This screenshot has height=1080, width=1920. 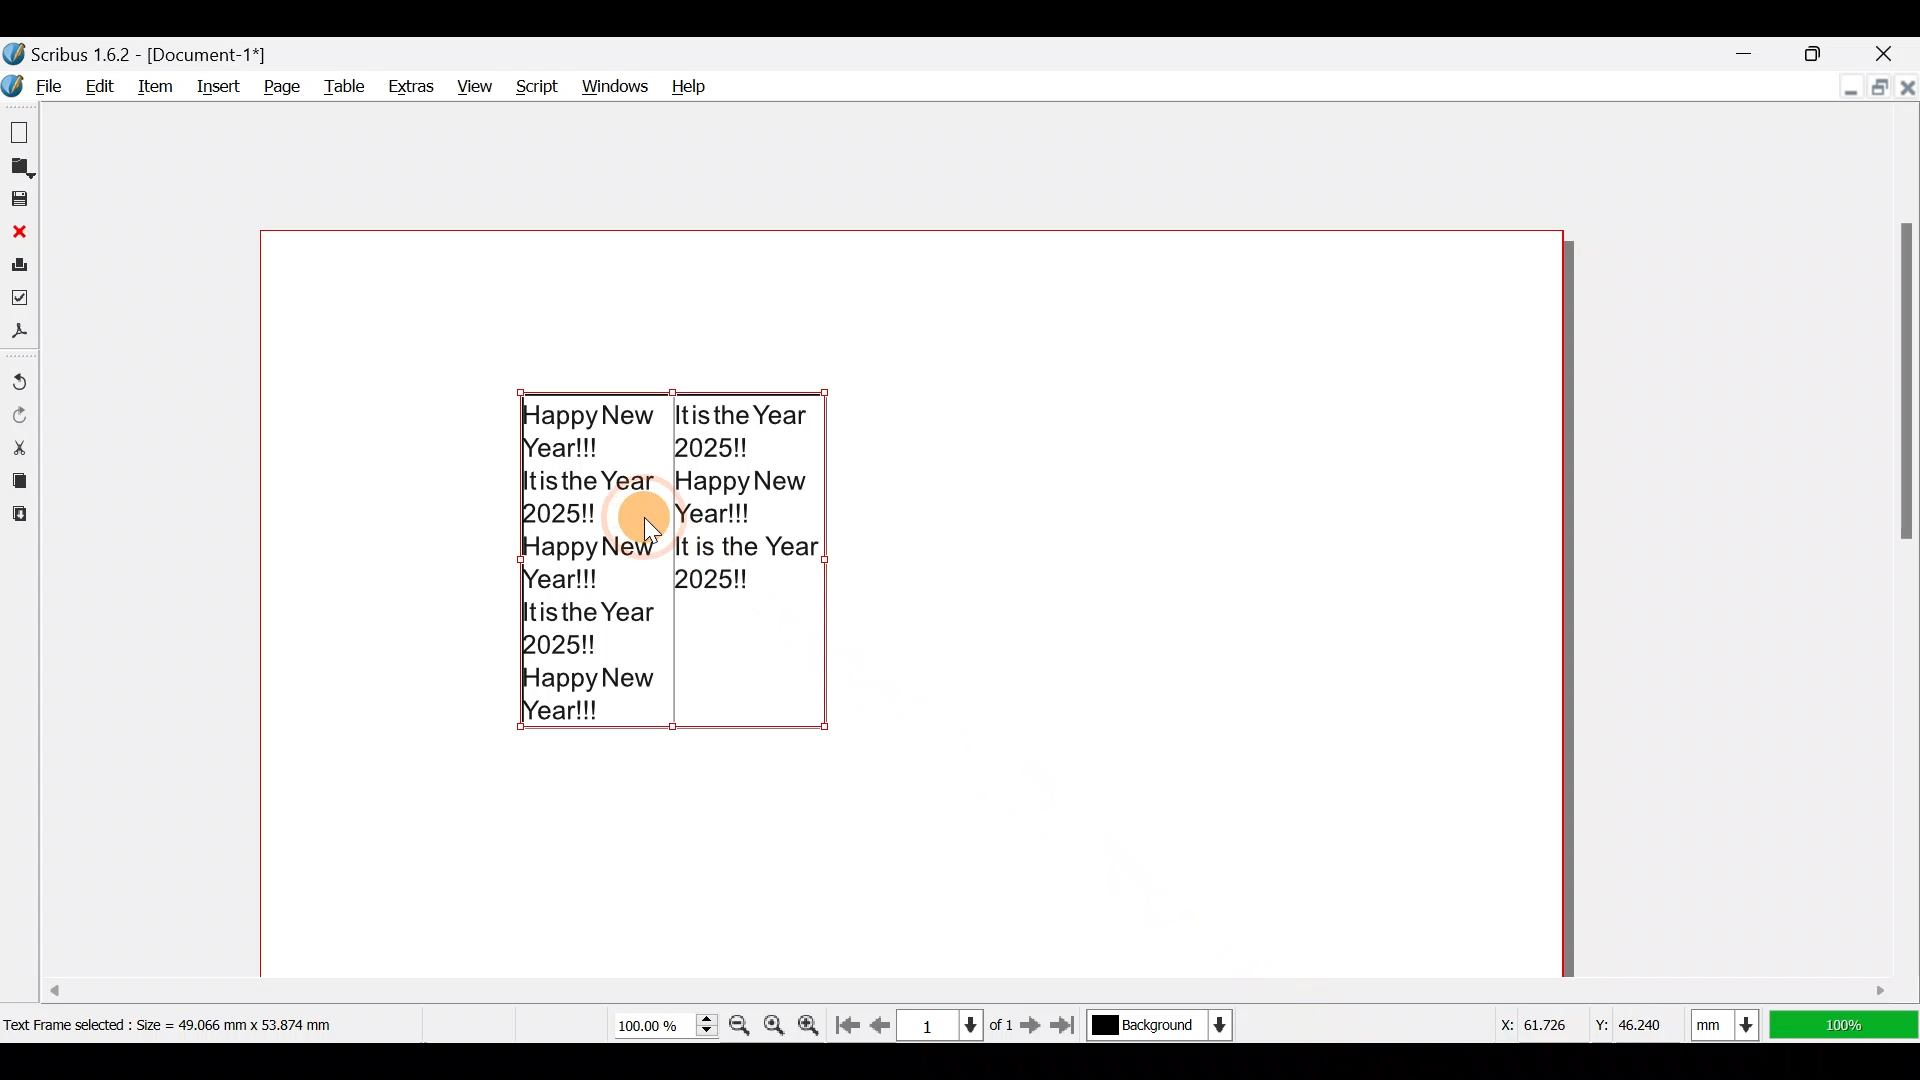 What do you see at coordinates (1033, 1024) in the screenshot?
I see `Go to the next page` at bounding box center [1033, 1024].